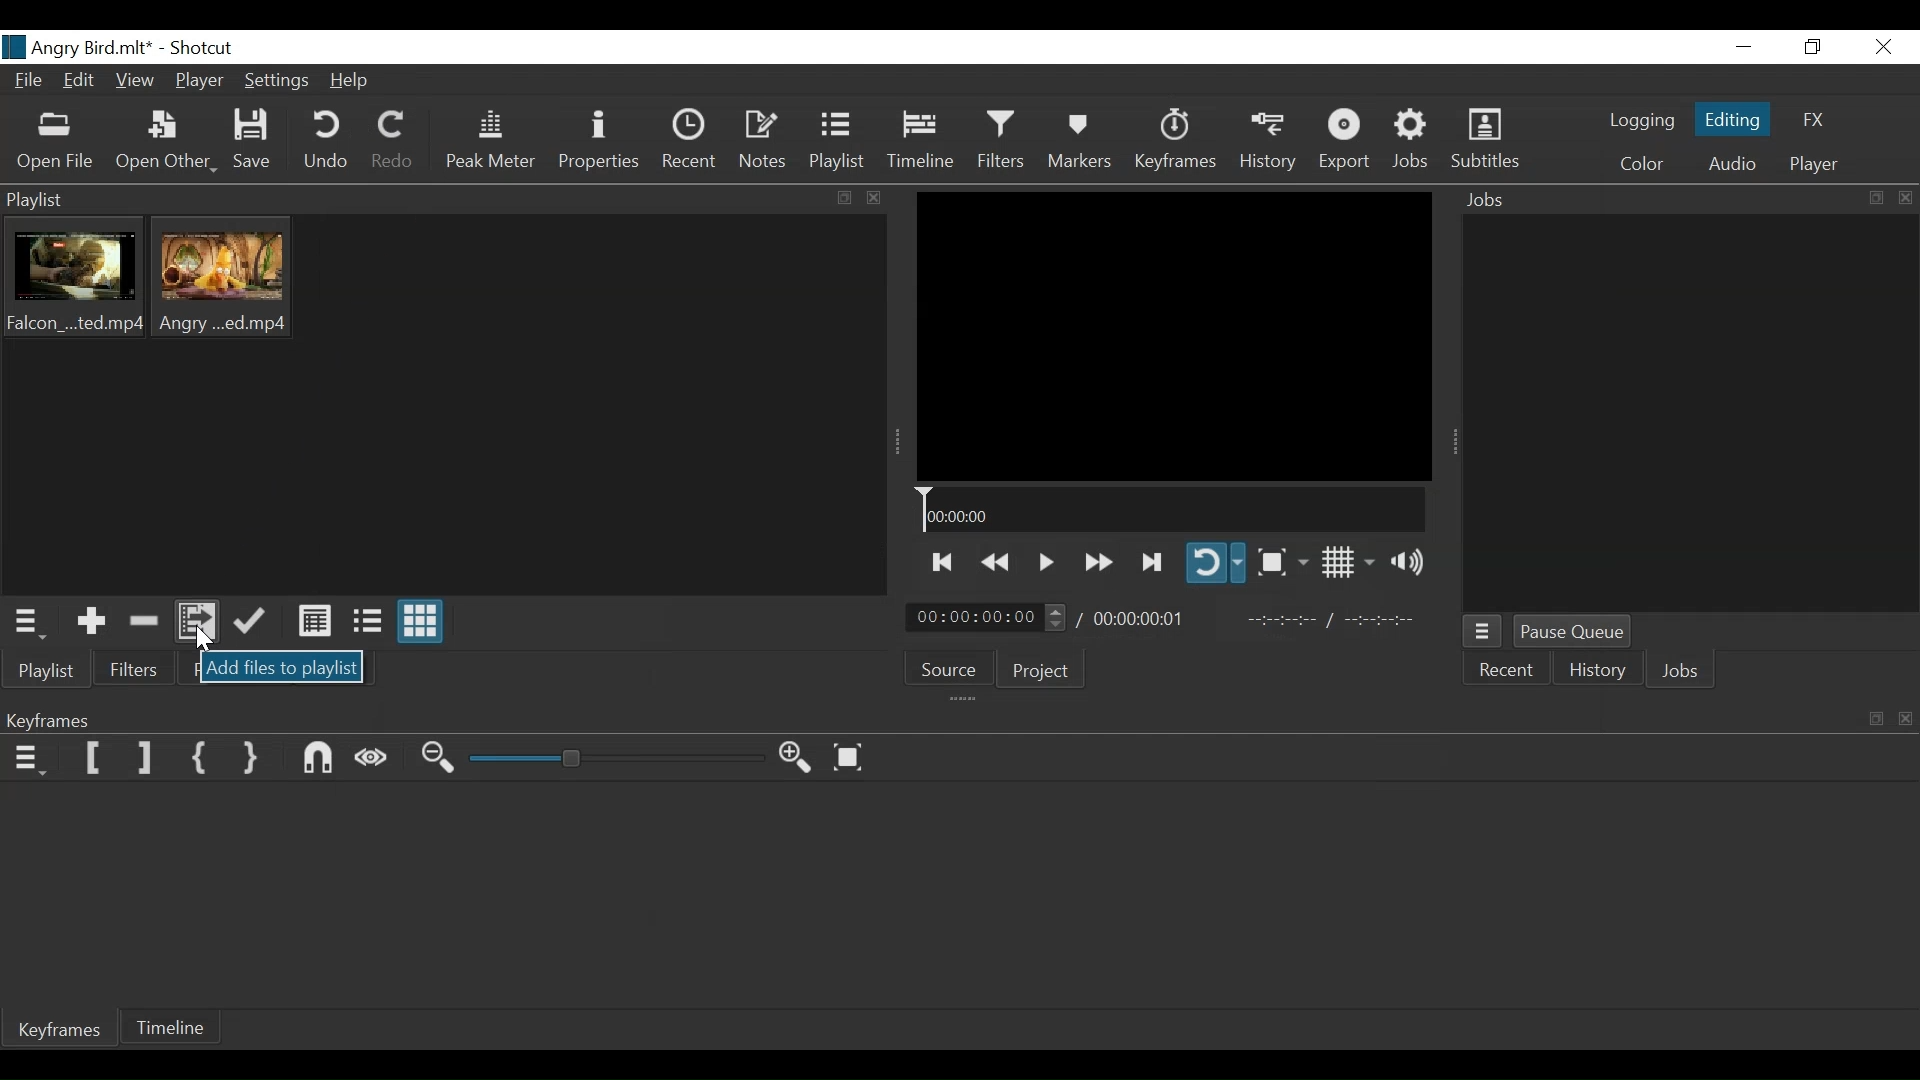  Describe the element at coordinates (1349, 561) in the screenshot. I see `Show display grid on player` at that location.